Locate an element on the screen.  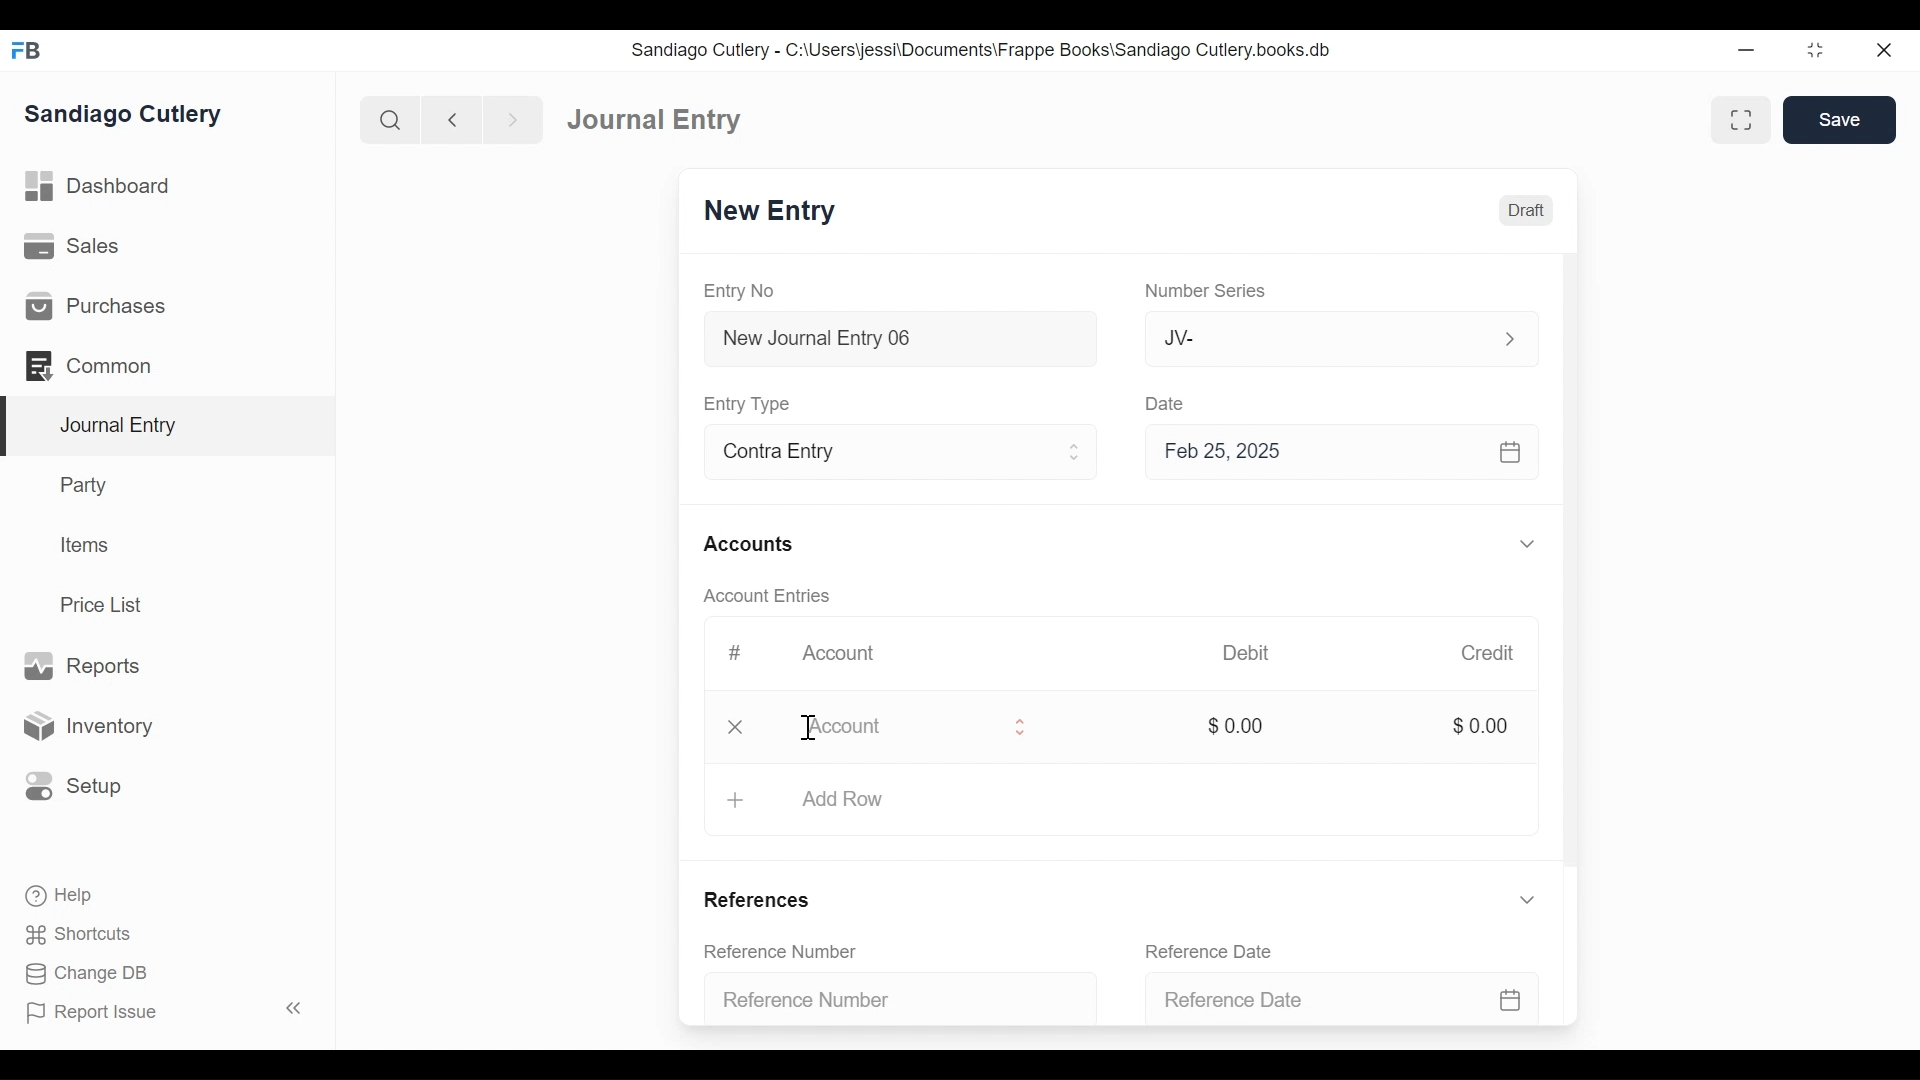
New Entry is located at coordinates (770, 211).